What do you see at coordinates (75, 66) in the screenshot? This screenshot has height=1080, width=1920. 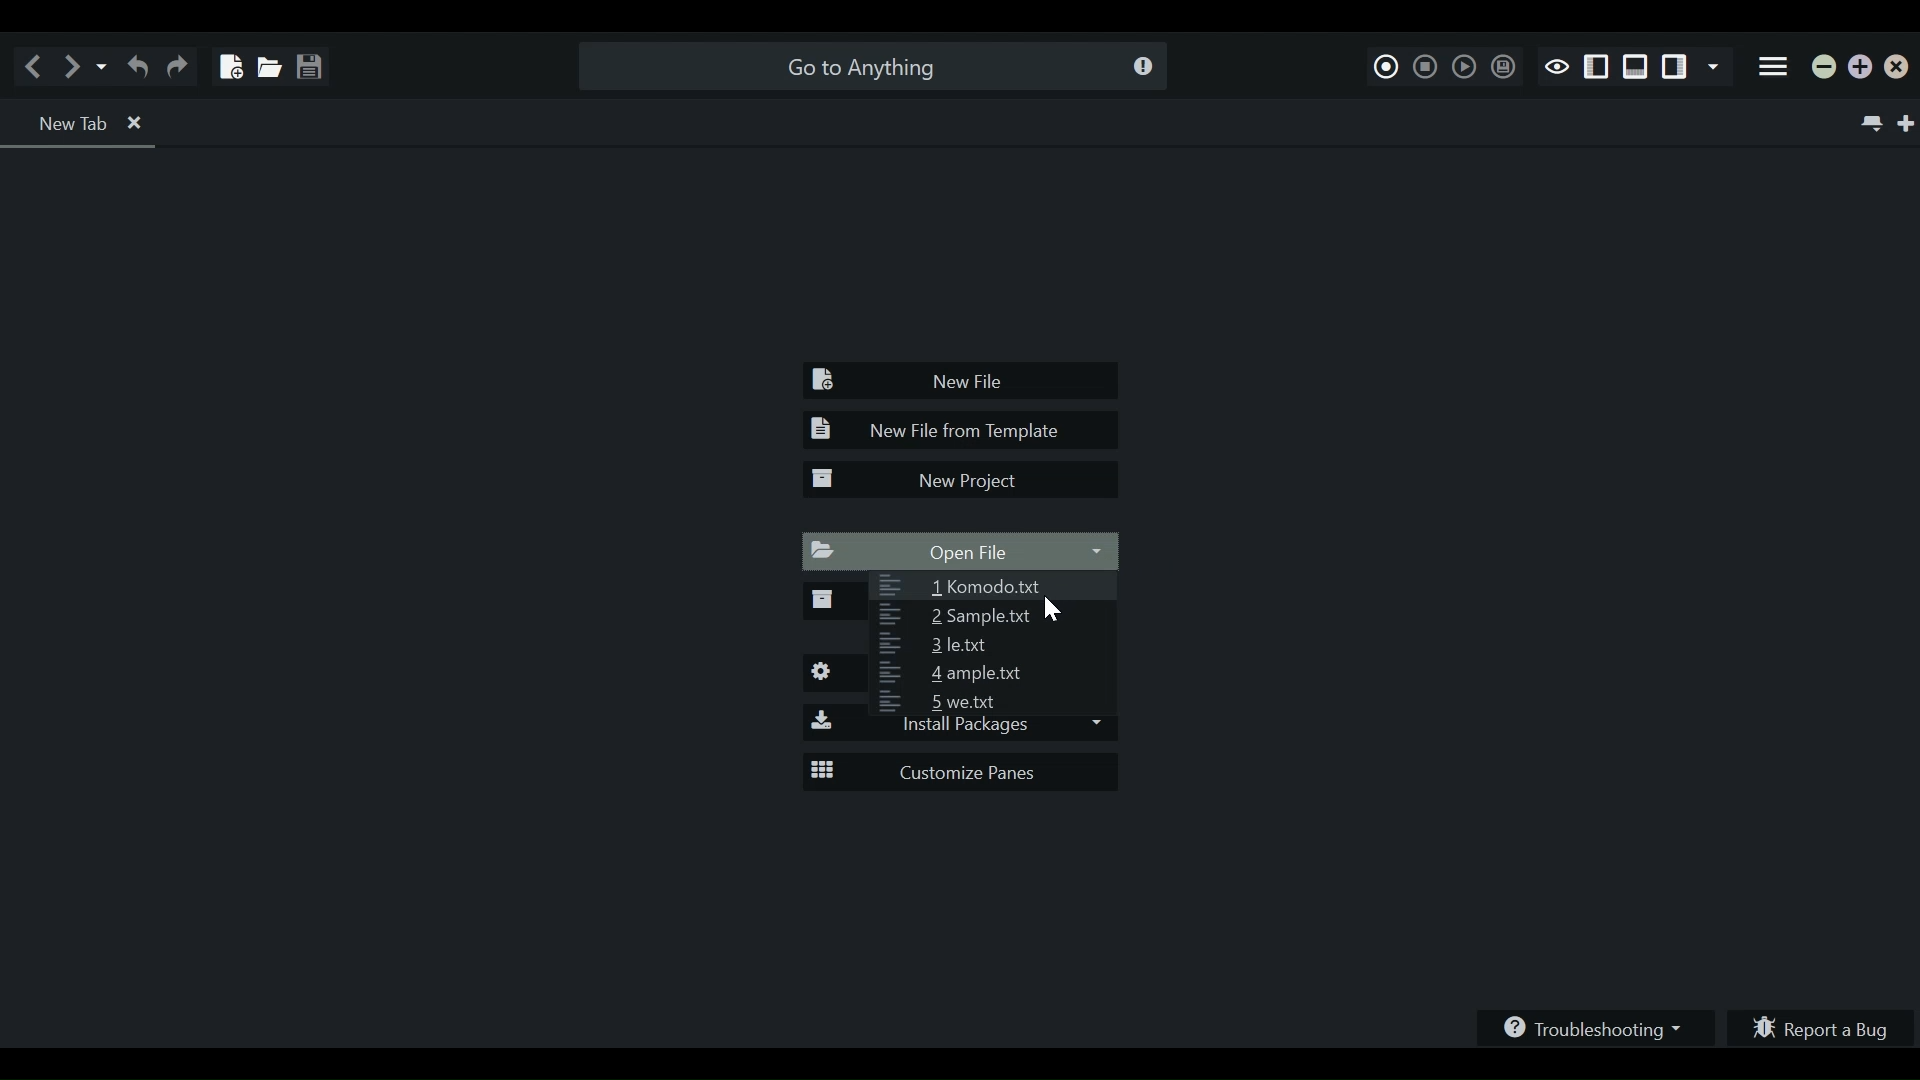 I see `Go forward one location` at bounding box center [75, 66].